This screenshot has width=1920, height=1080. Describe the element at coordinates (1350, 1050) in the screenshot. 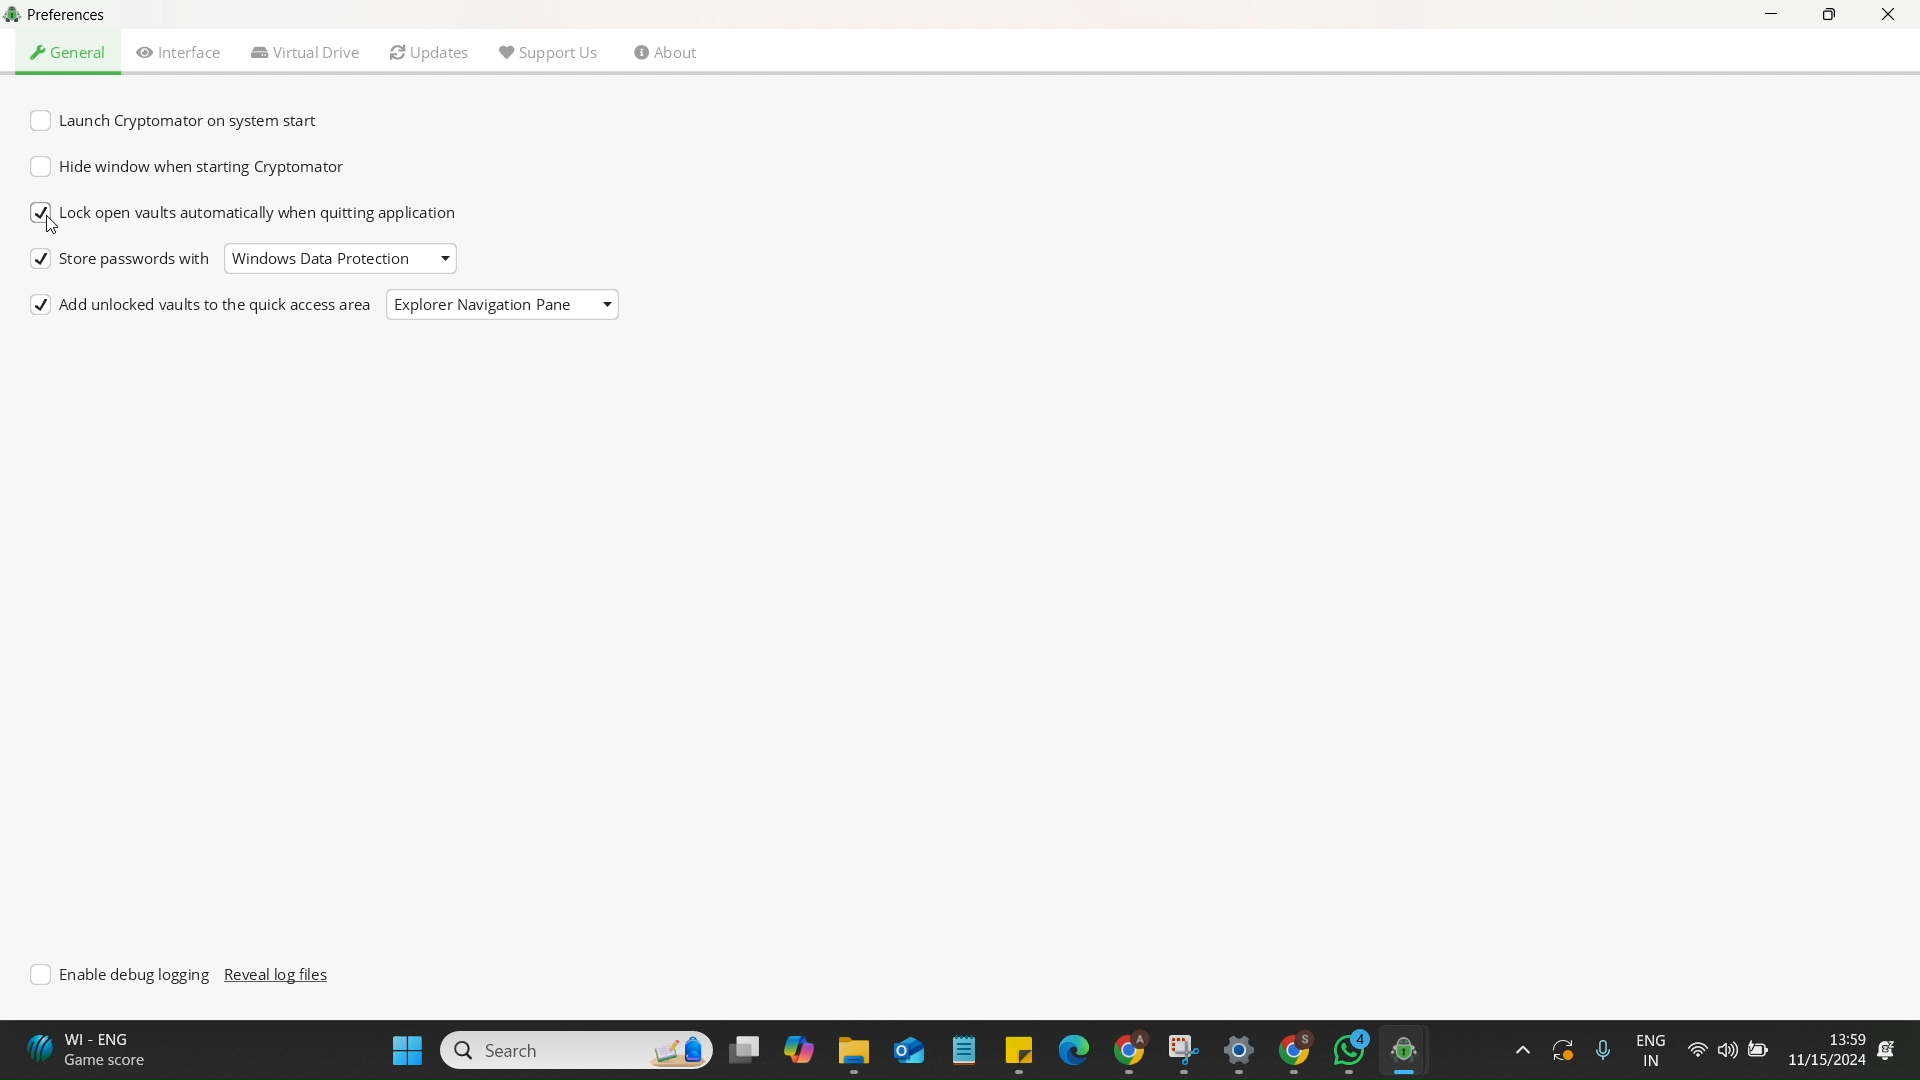

I see `WhatsApp` at that location.